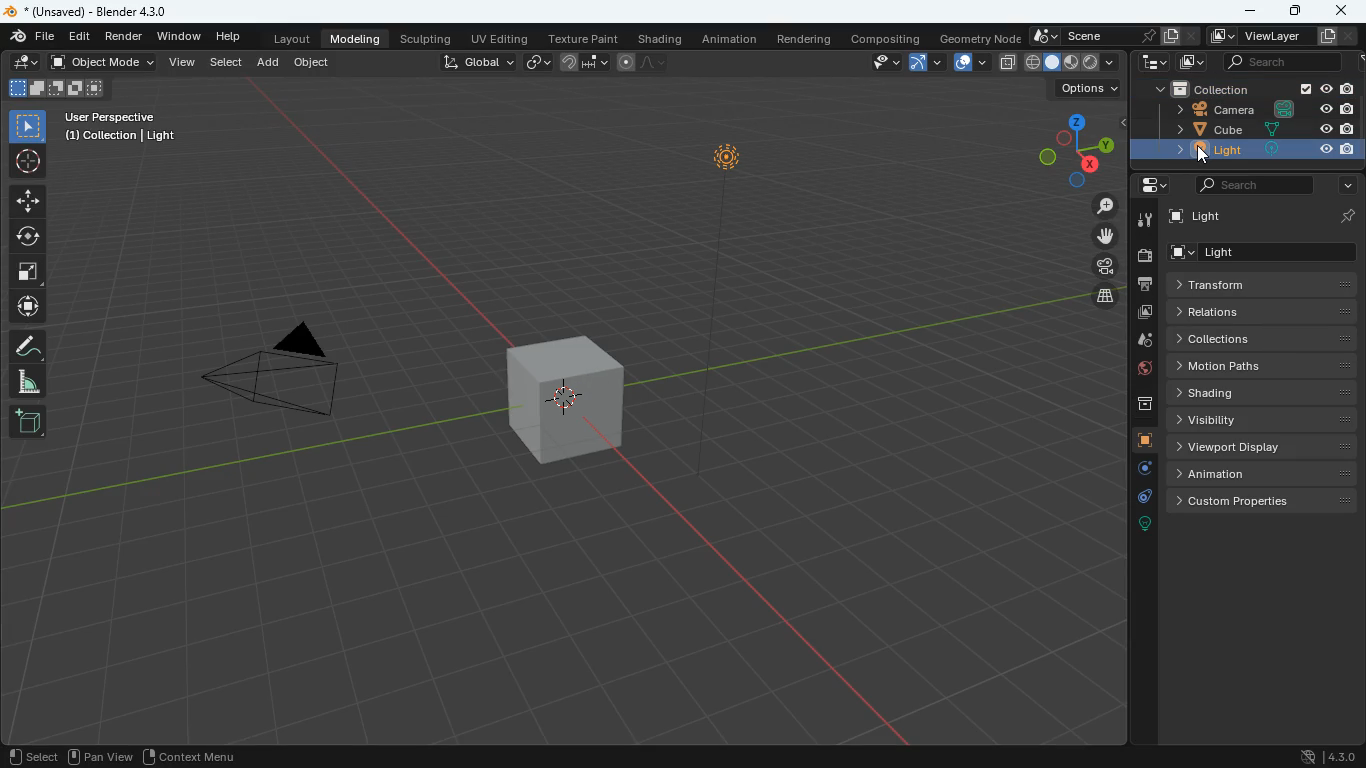 This screenshot has width=1366, height=768. What do you see at coordinates (1143, 524) in the screenshot?
I see `` at bounding box center [1143, 524].